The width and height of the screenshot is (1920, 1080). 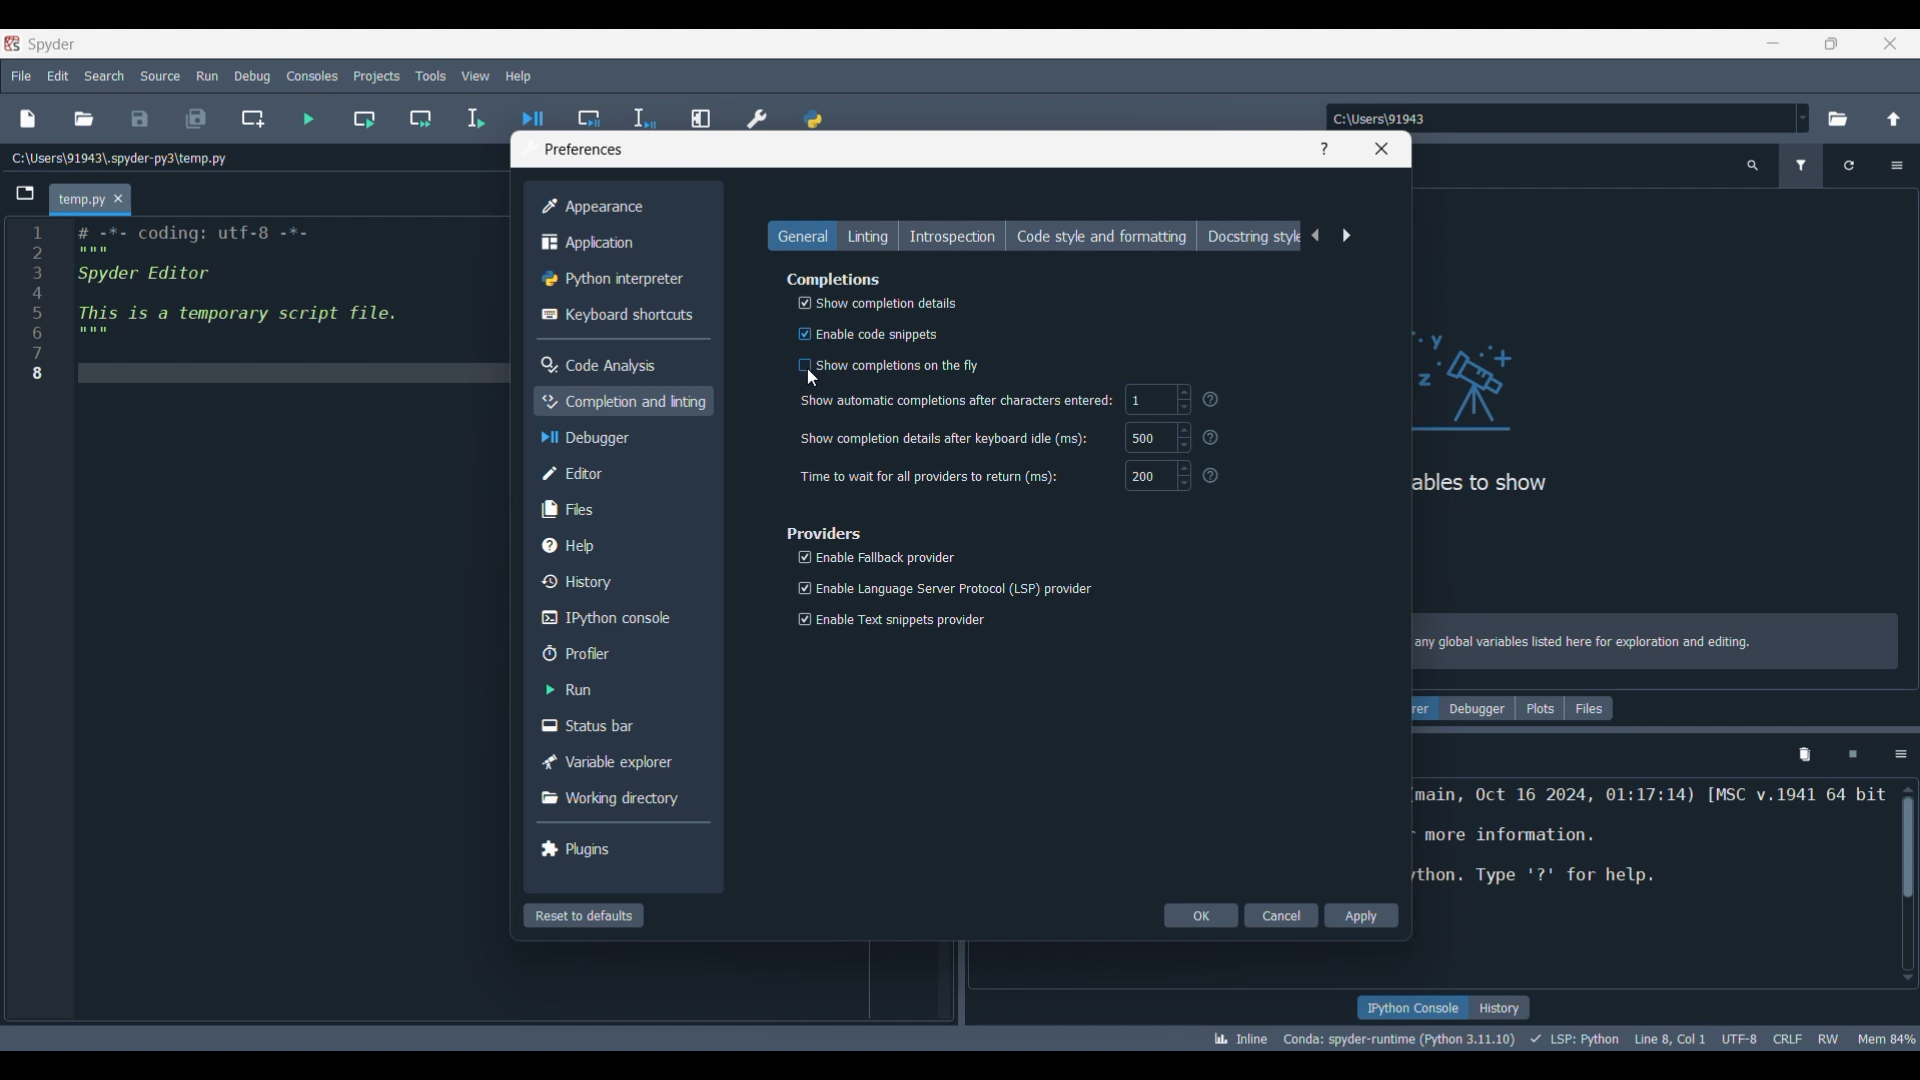 What do you see at coordinates (104, 76) in the screenshot?
I see `Search menu` at bounding box center [104, 76].